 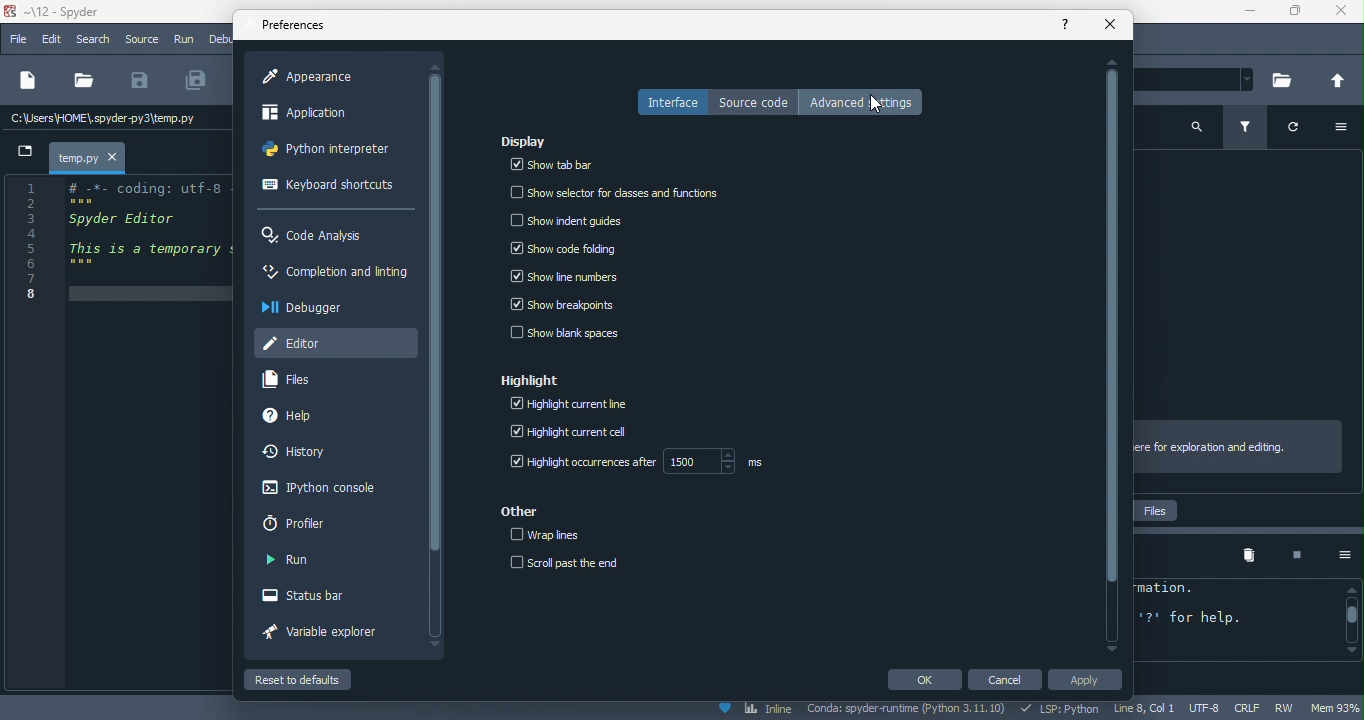 I want to click on debugger, so click(x=312, y=312).